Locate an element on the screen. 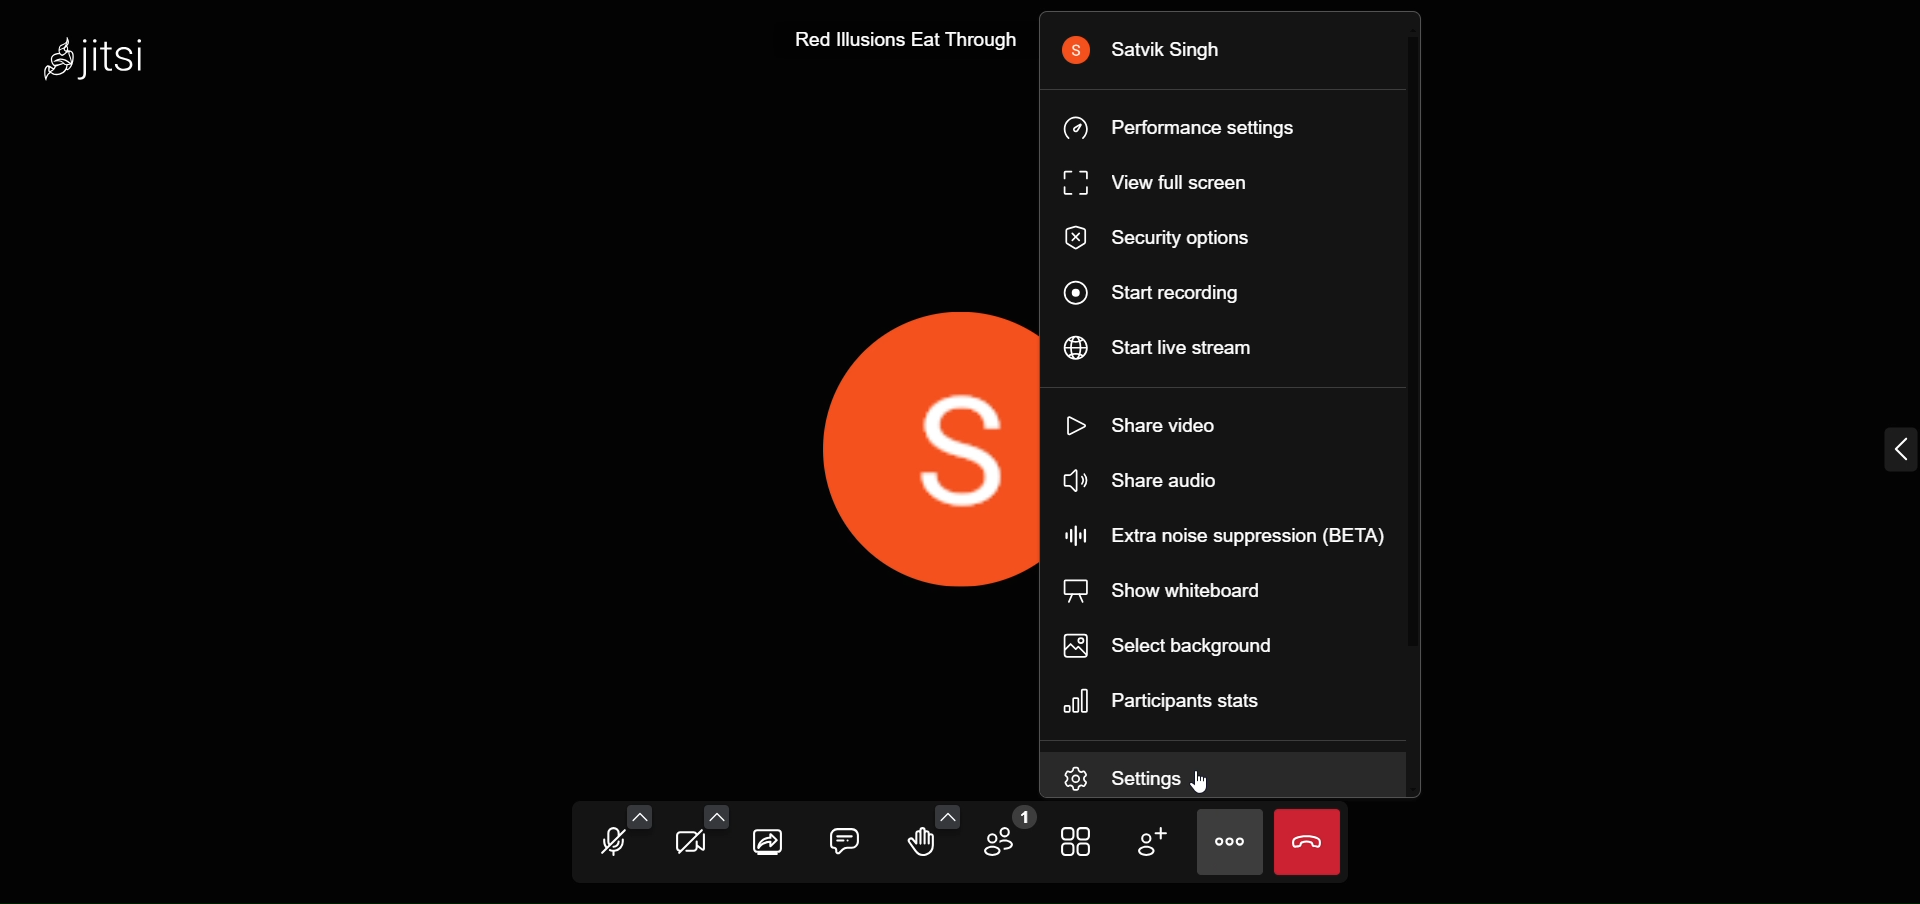 The height and width of the screenshot is (904, 1920). invite people is located at coordinates (1156, 844).